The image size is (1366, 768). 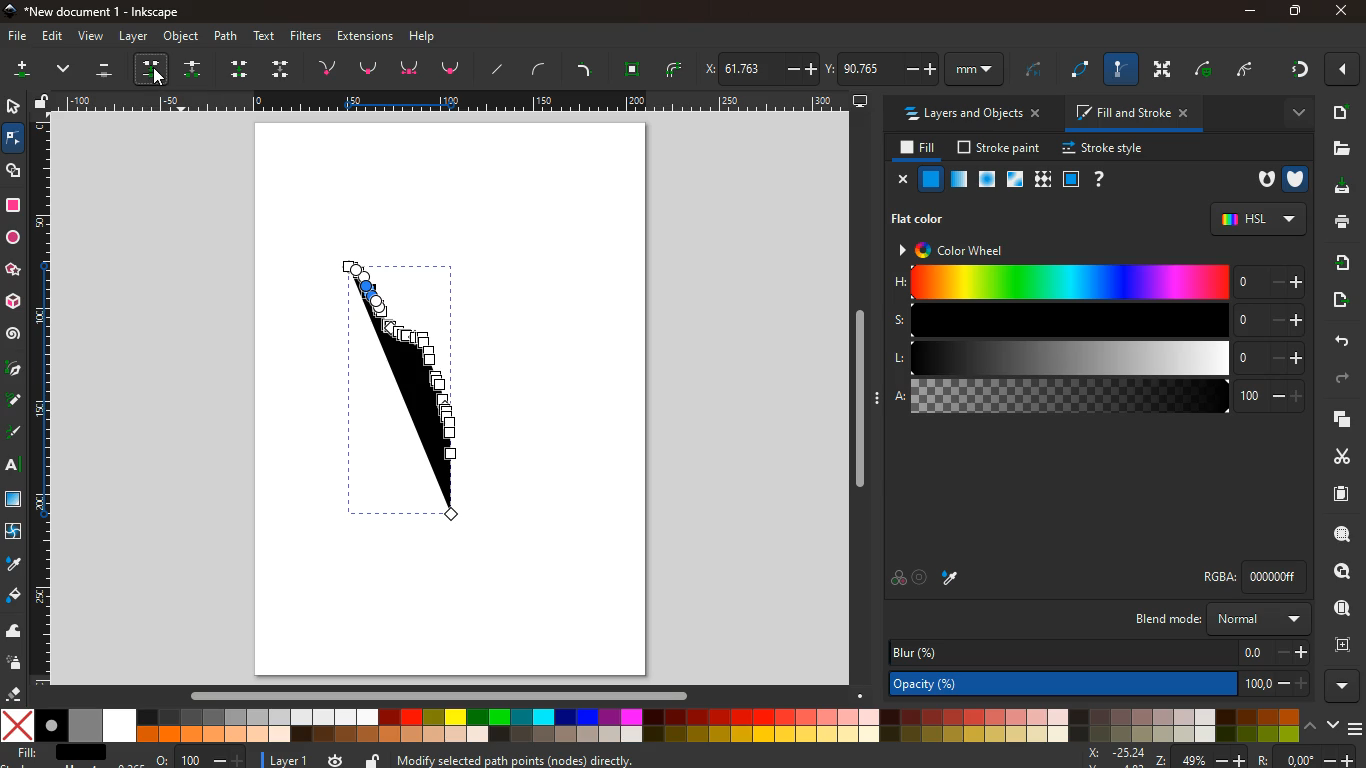 What do you see at coordinates (1338, 534) in the screenshot?
I see `search` at bounding box center [1338, 534].